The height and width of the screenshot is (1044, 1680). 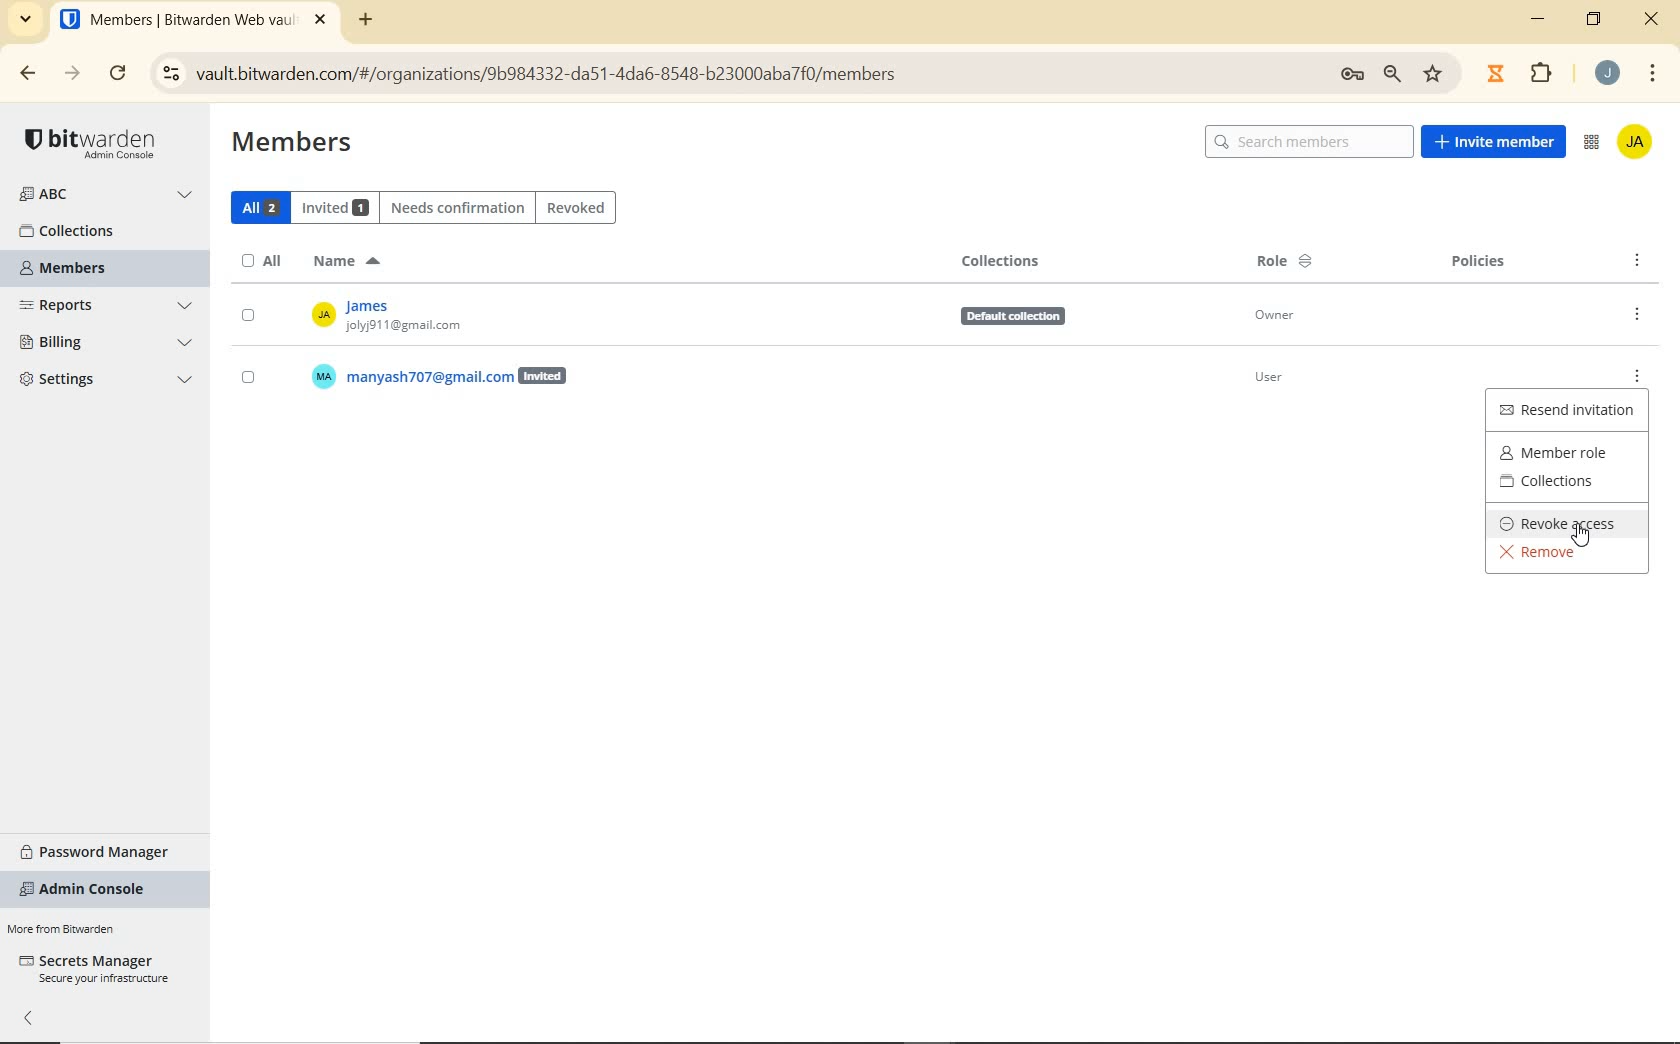 What do you see at coordinates (1545, 556) in the screenshot?
I see `REMOVE` at bounding box center [1545, 556].